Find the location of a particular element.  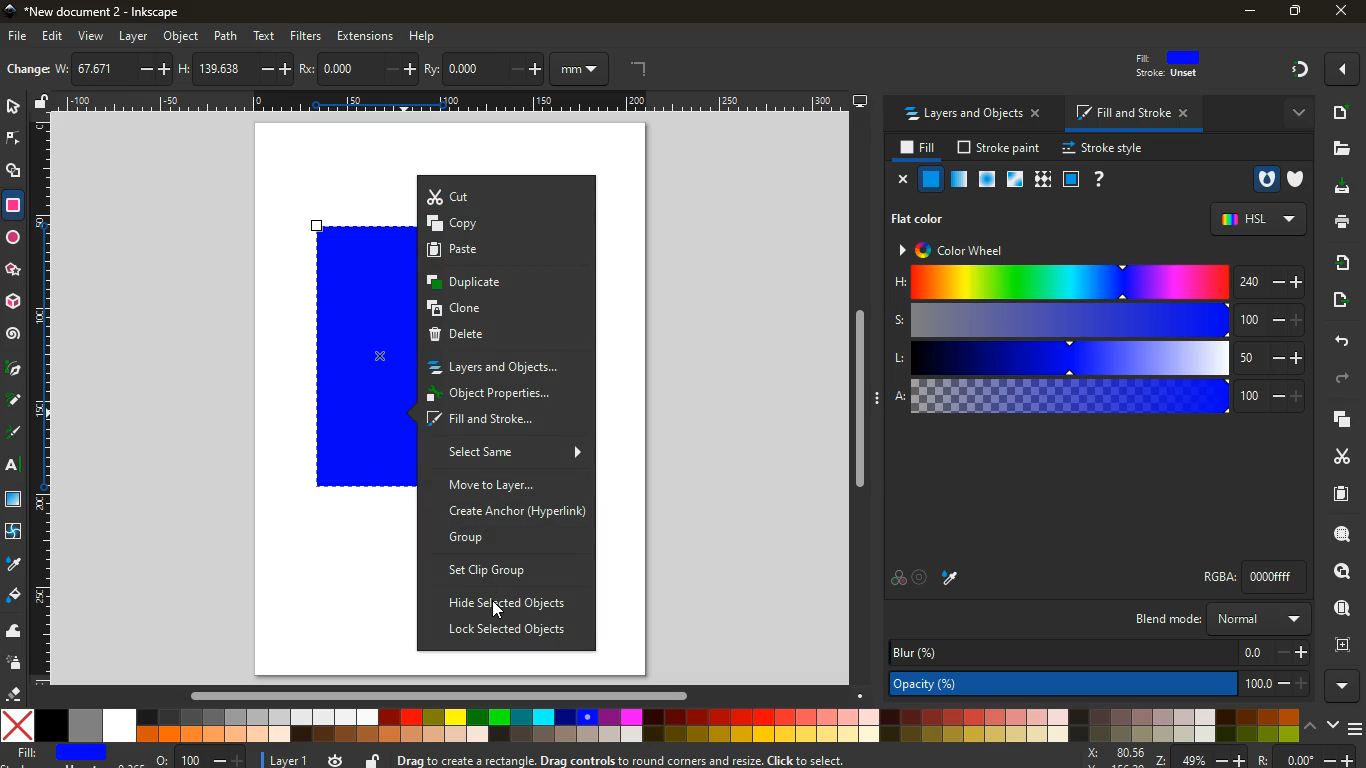

texture is located at coordinates (1042, 179).